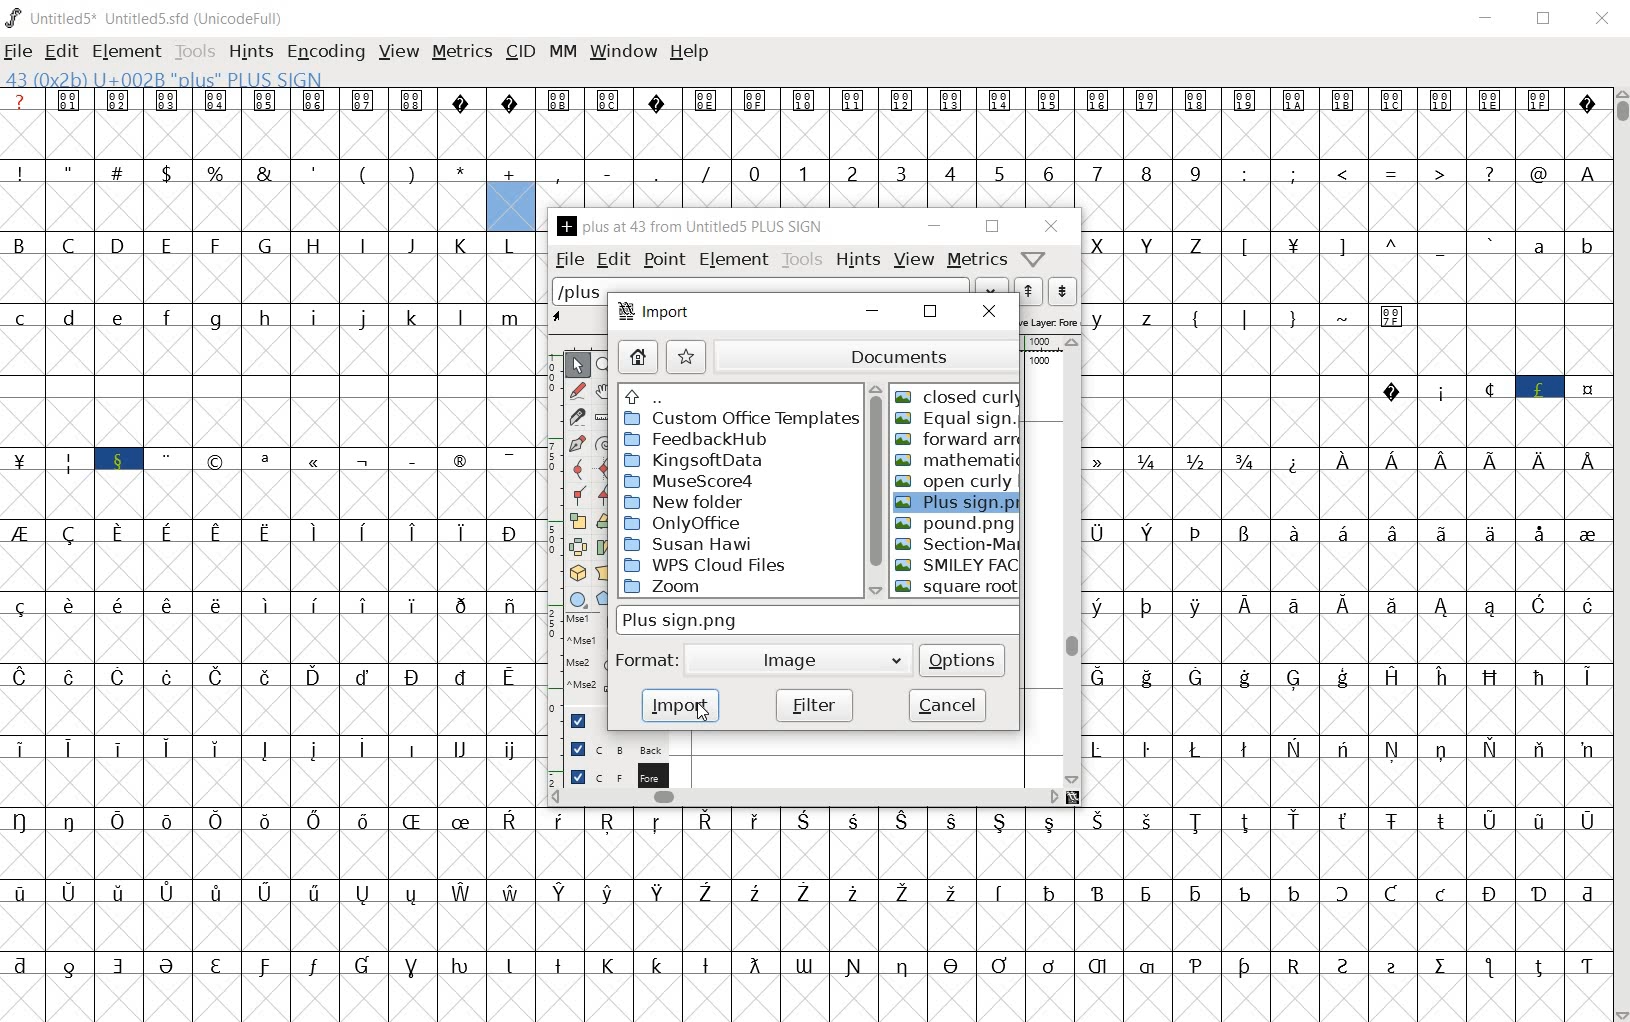 The height and width of the screenshot is (1022, 1630). What do you see at coordinates (1074, 564) in the screenshot?
I see `scrollbar` at bounding box center [1074, 564].